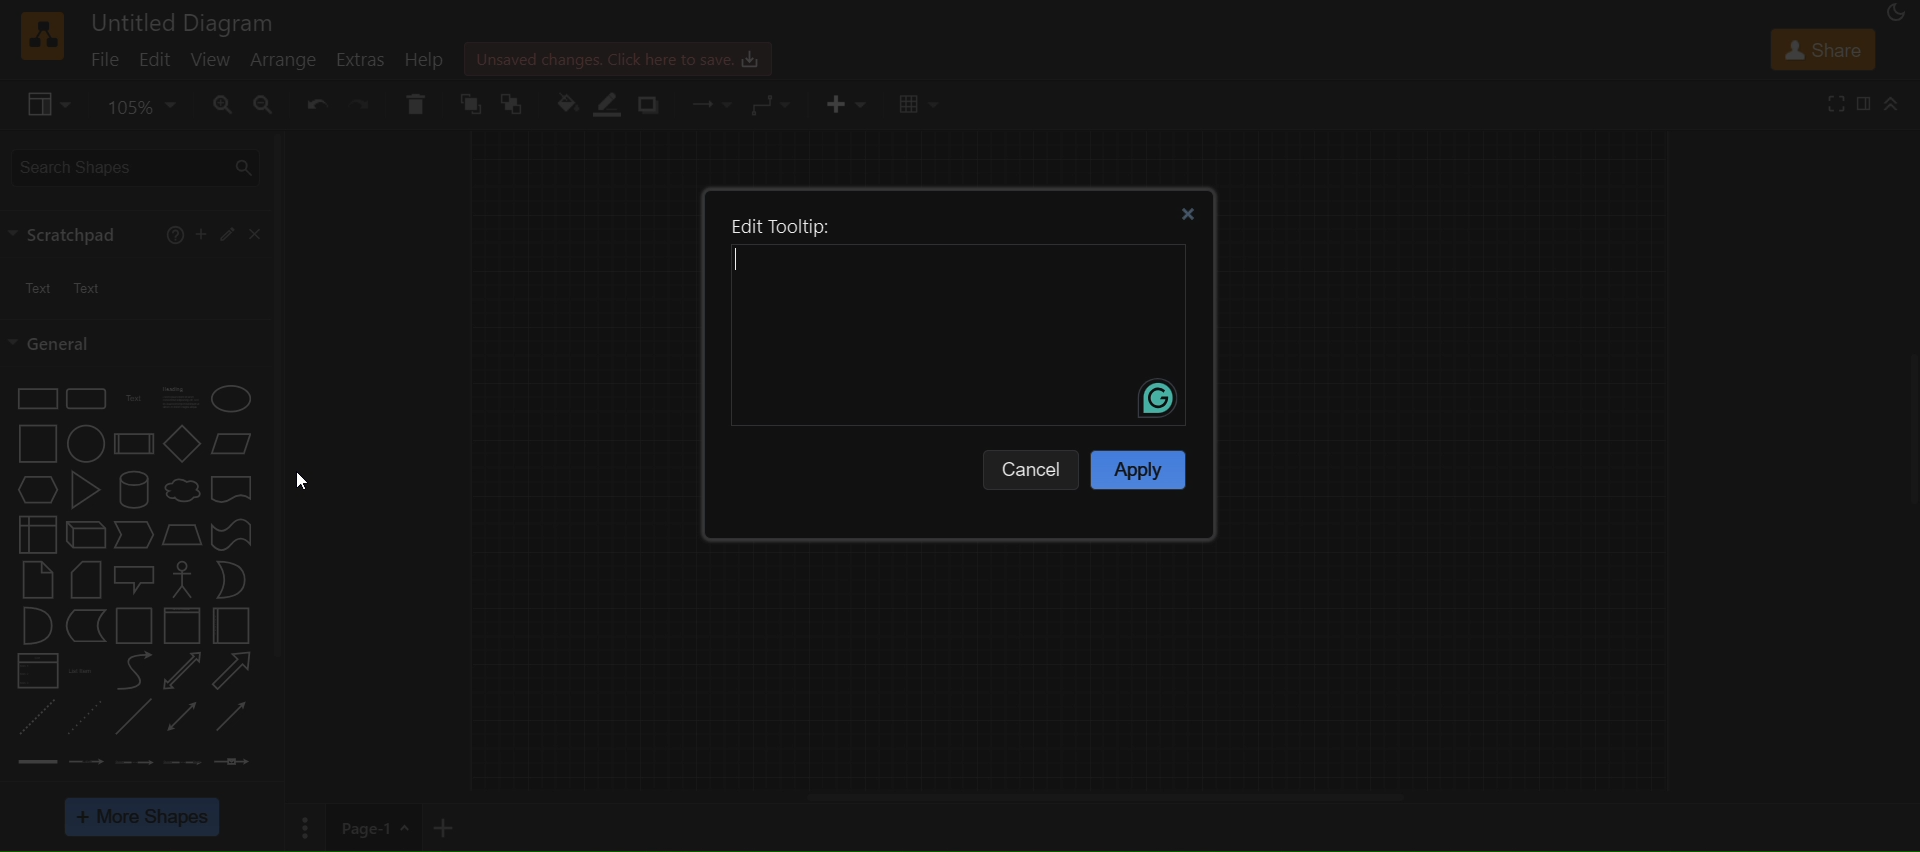 The width and height of the screenshot is (1920, 852). Describe the element at coordinates (956, 319) in the screenshot. I see `edit tooltip` at that location.